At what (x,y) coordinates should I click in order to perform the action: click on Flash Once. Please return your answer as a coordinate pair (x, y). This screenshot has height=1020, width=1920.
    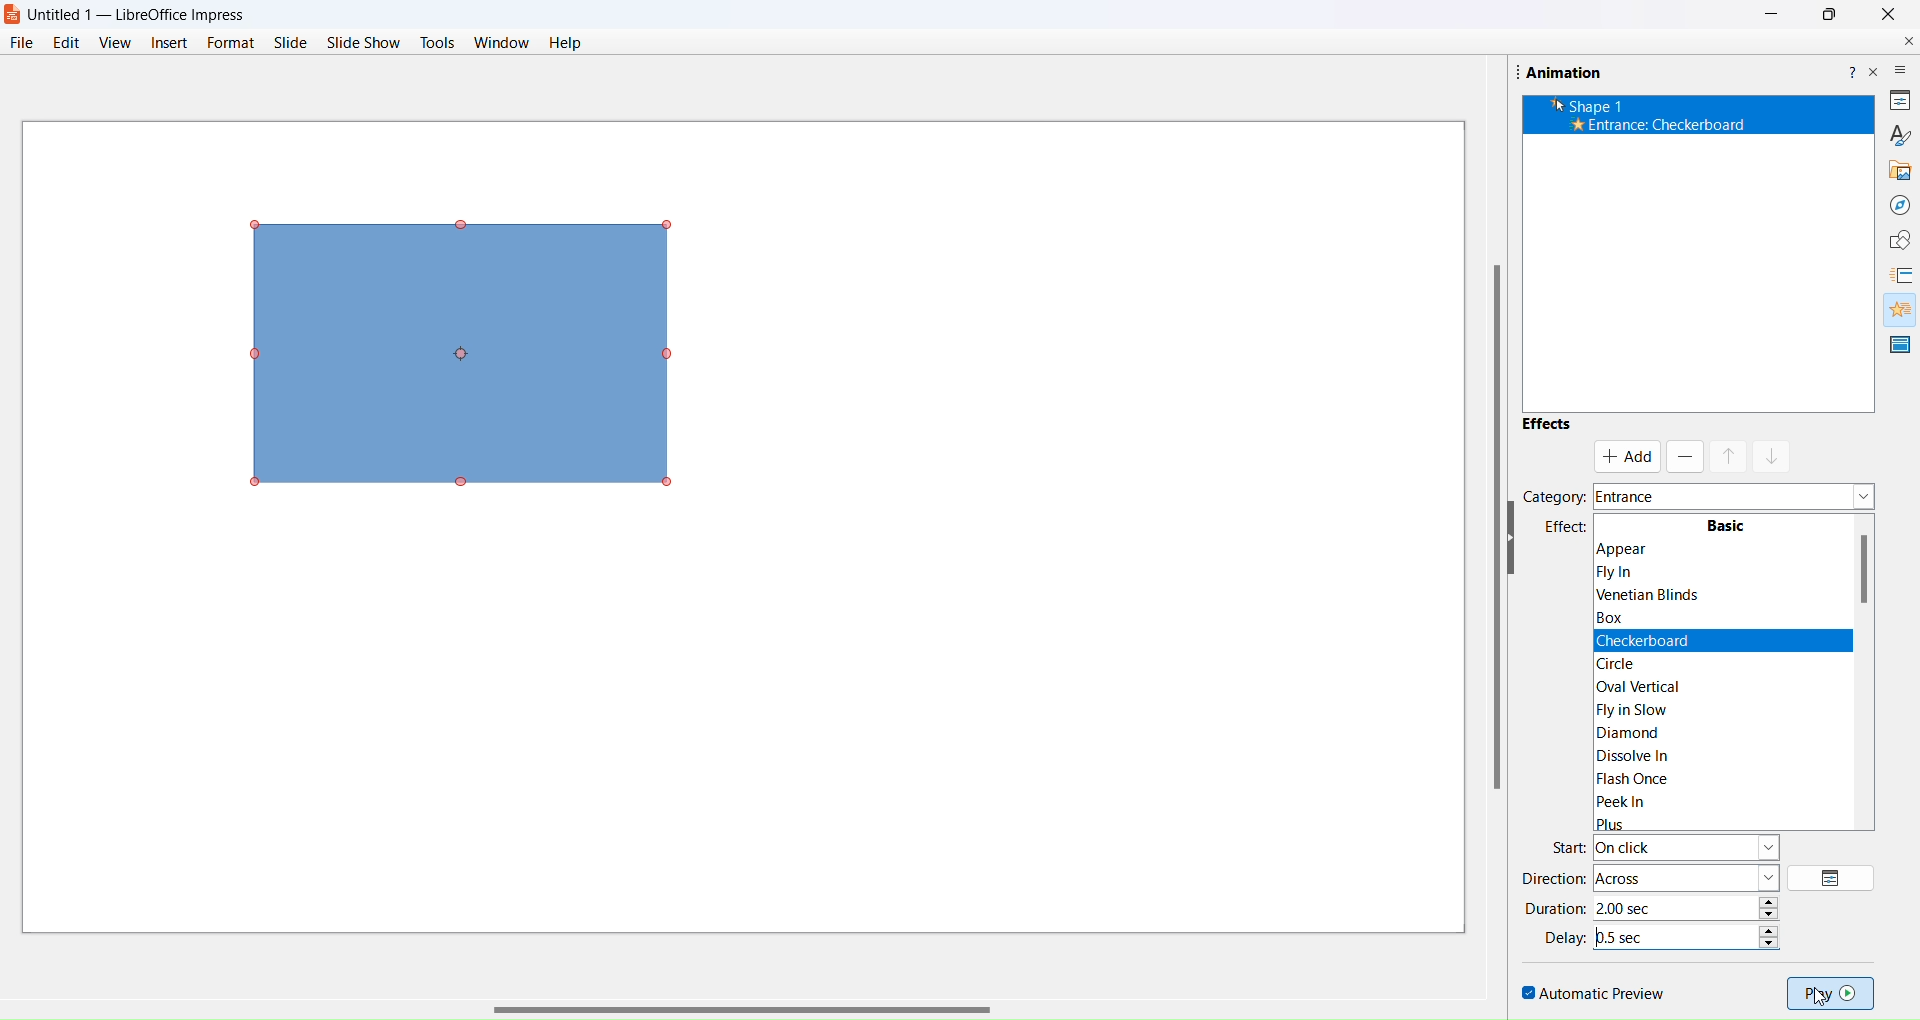
    Looking at the image, I should click on (1648, 779).